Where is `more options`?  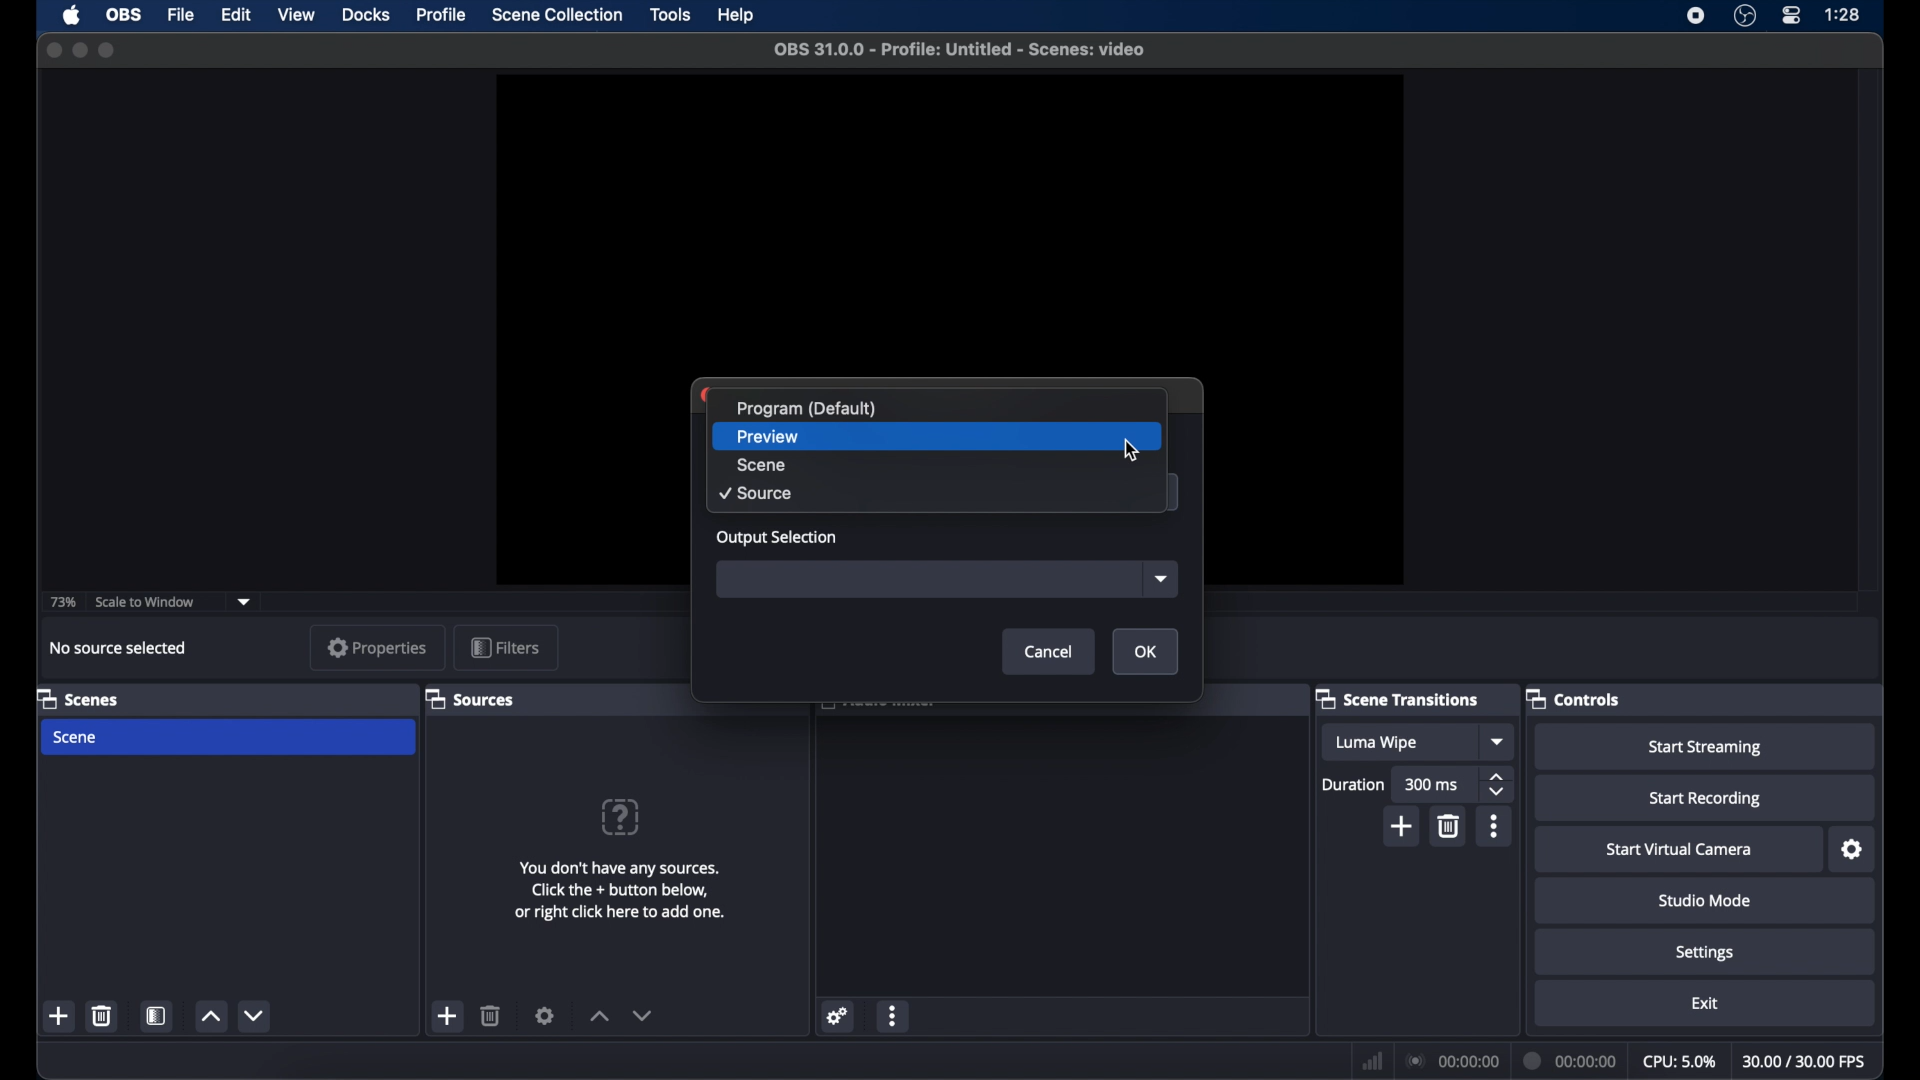 more options is located at coordinates (1493, 826).